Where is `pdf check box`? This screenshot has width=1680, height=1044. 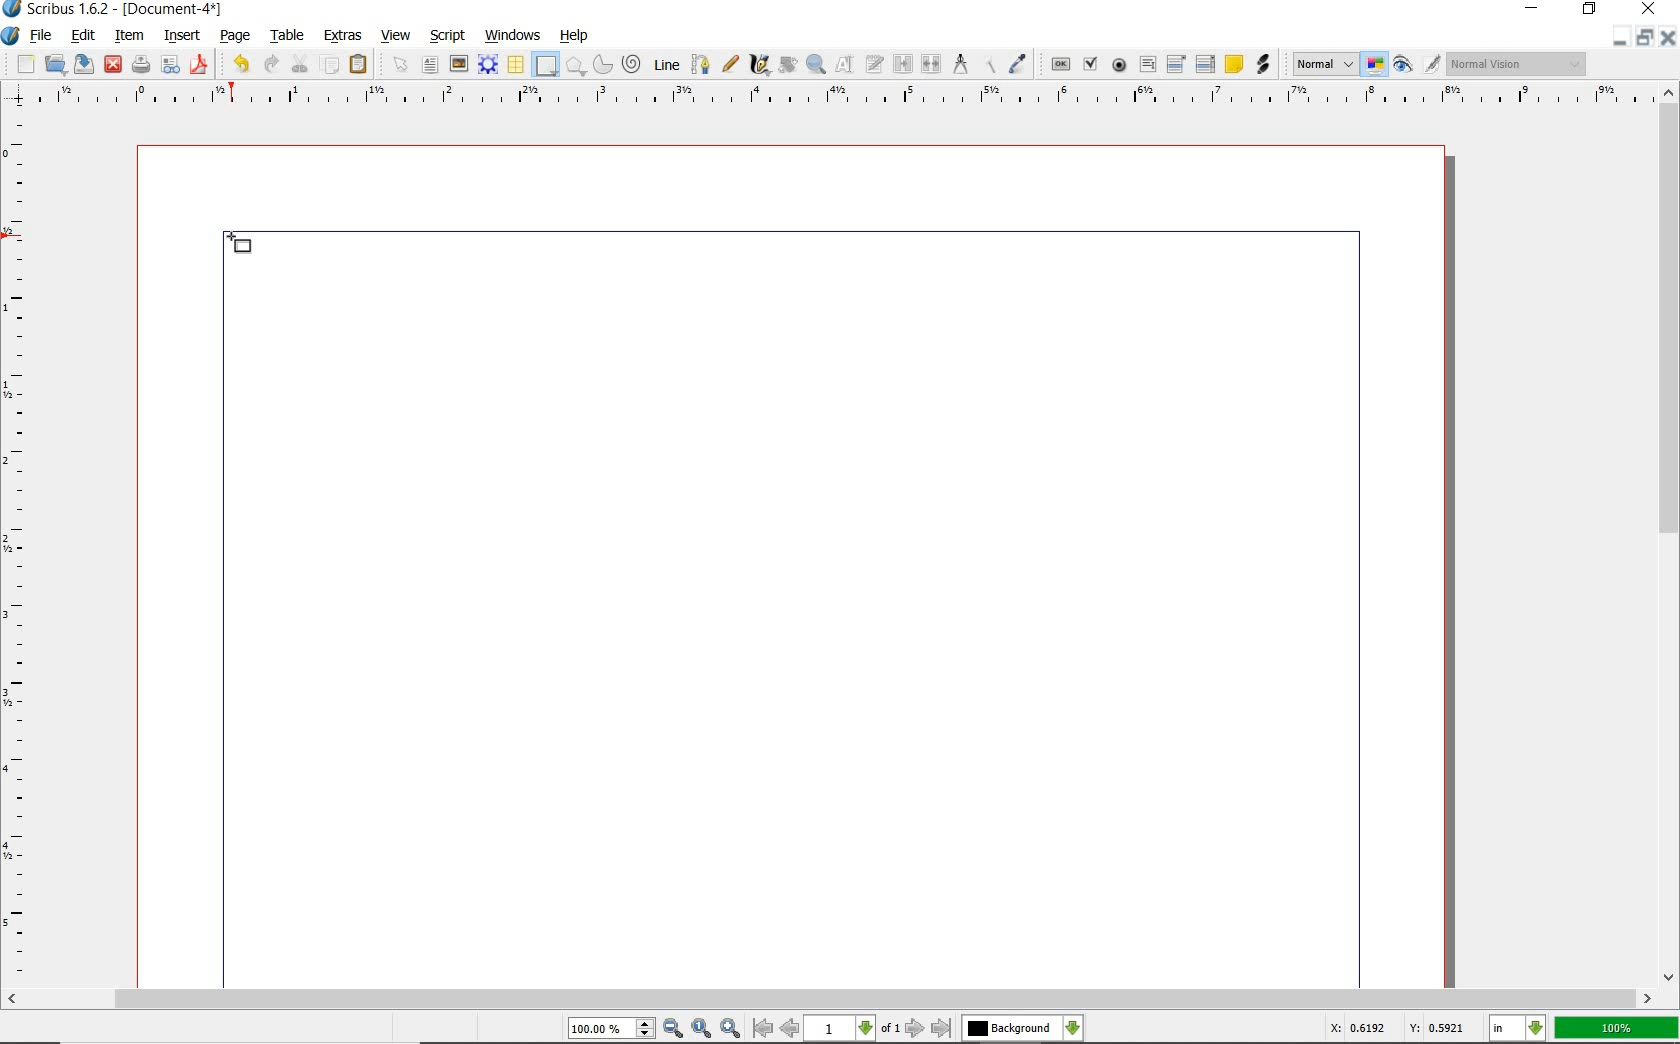 pdf check box is located at coordinates (1090, 63).